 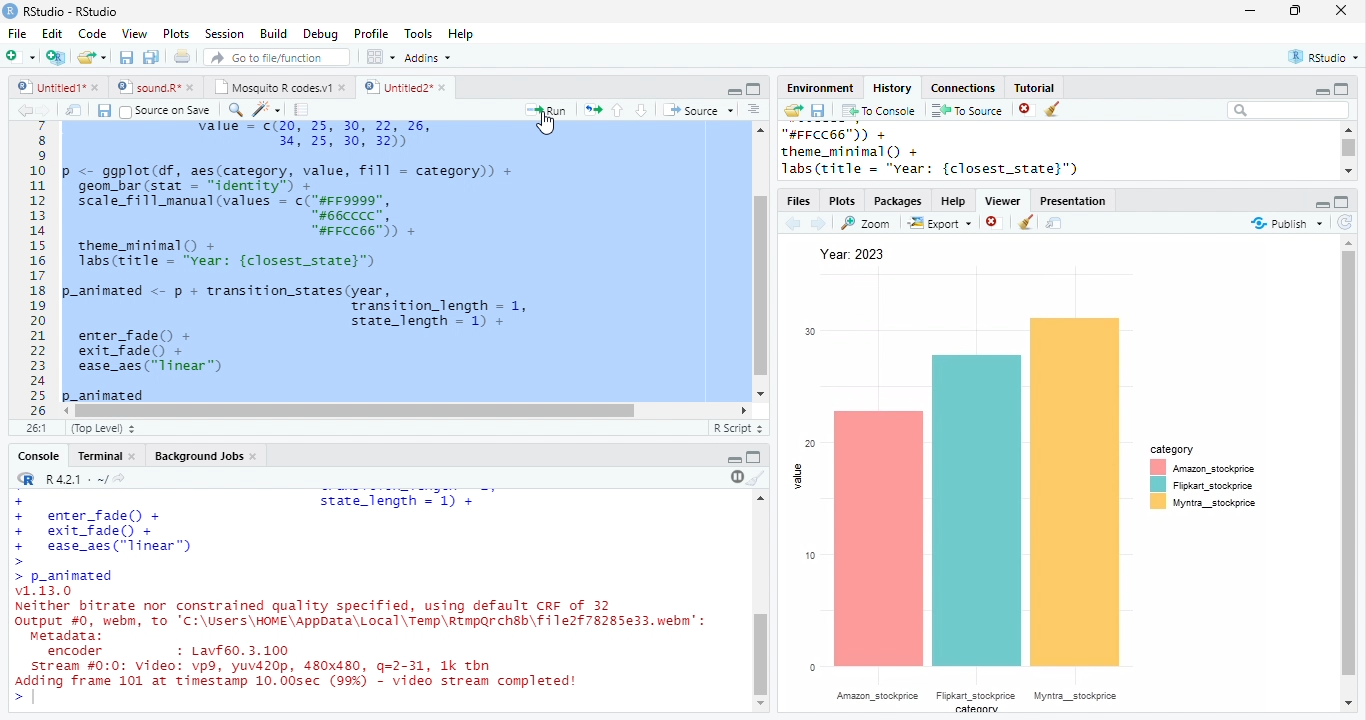 What do you see at coordinates (1003, 201) in the screenshot?
I see `Viewer` at bounding box center [1003, 201].